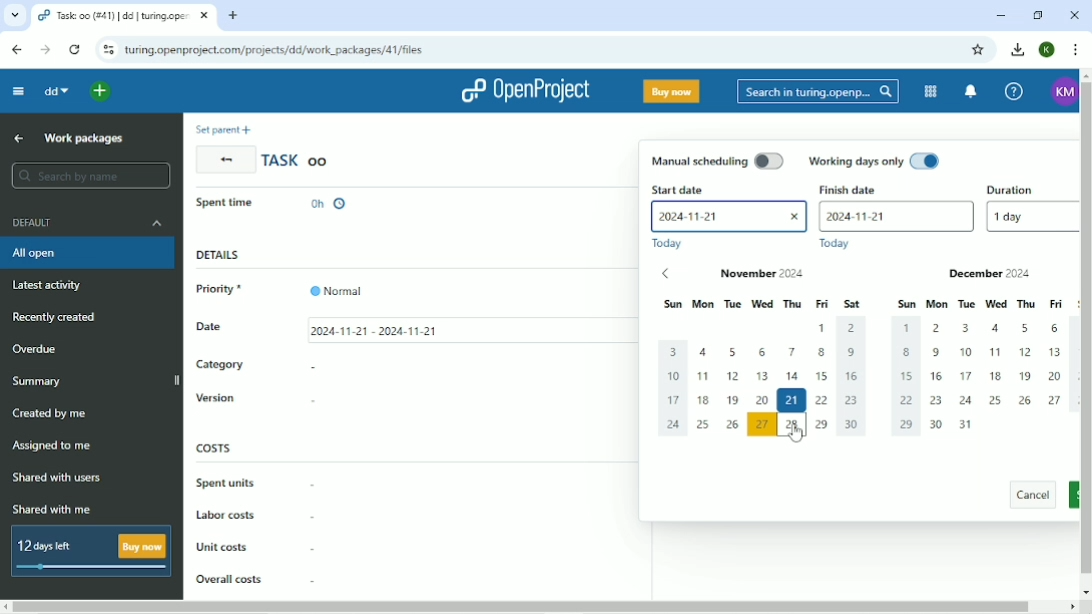 The height and width of the screenshot is (614, 1092). What do you see at coordinates (1085, 74) in the screenshot?
I see `scroll up` at bounding box center [1085, 74].